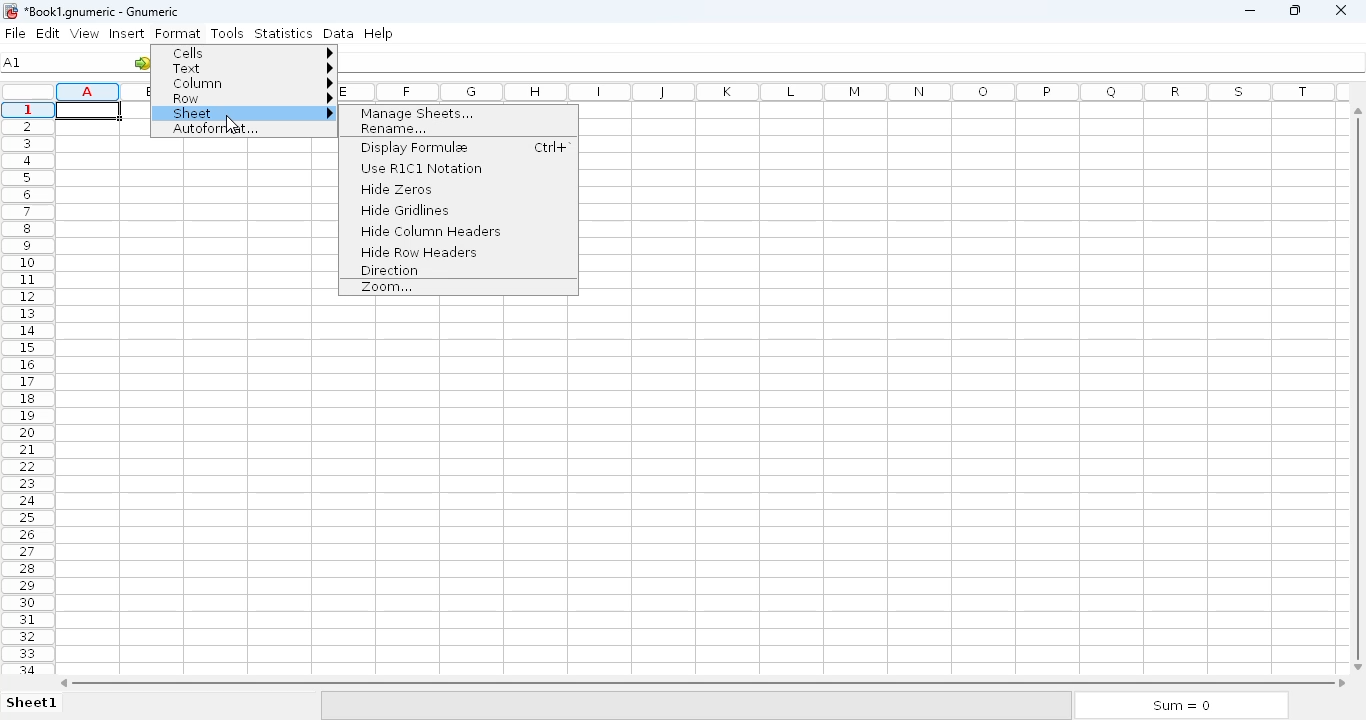  I want to click on hide row headers, so click(418, 251).